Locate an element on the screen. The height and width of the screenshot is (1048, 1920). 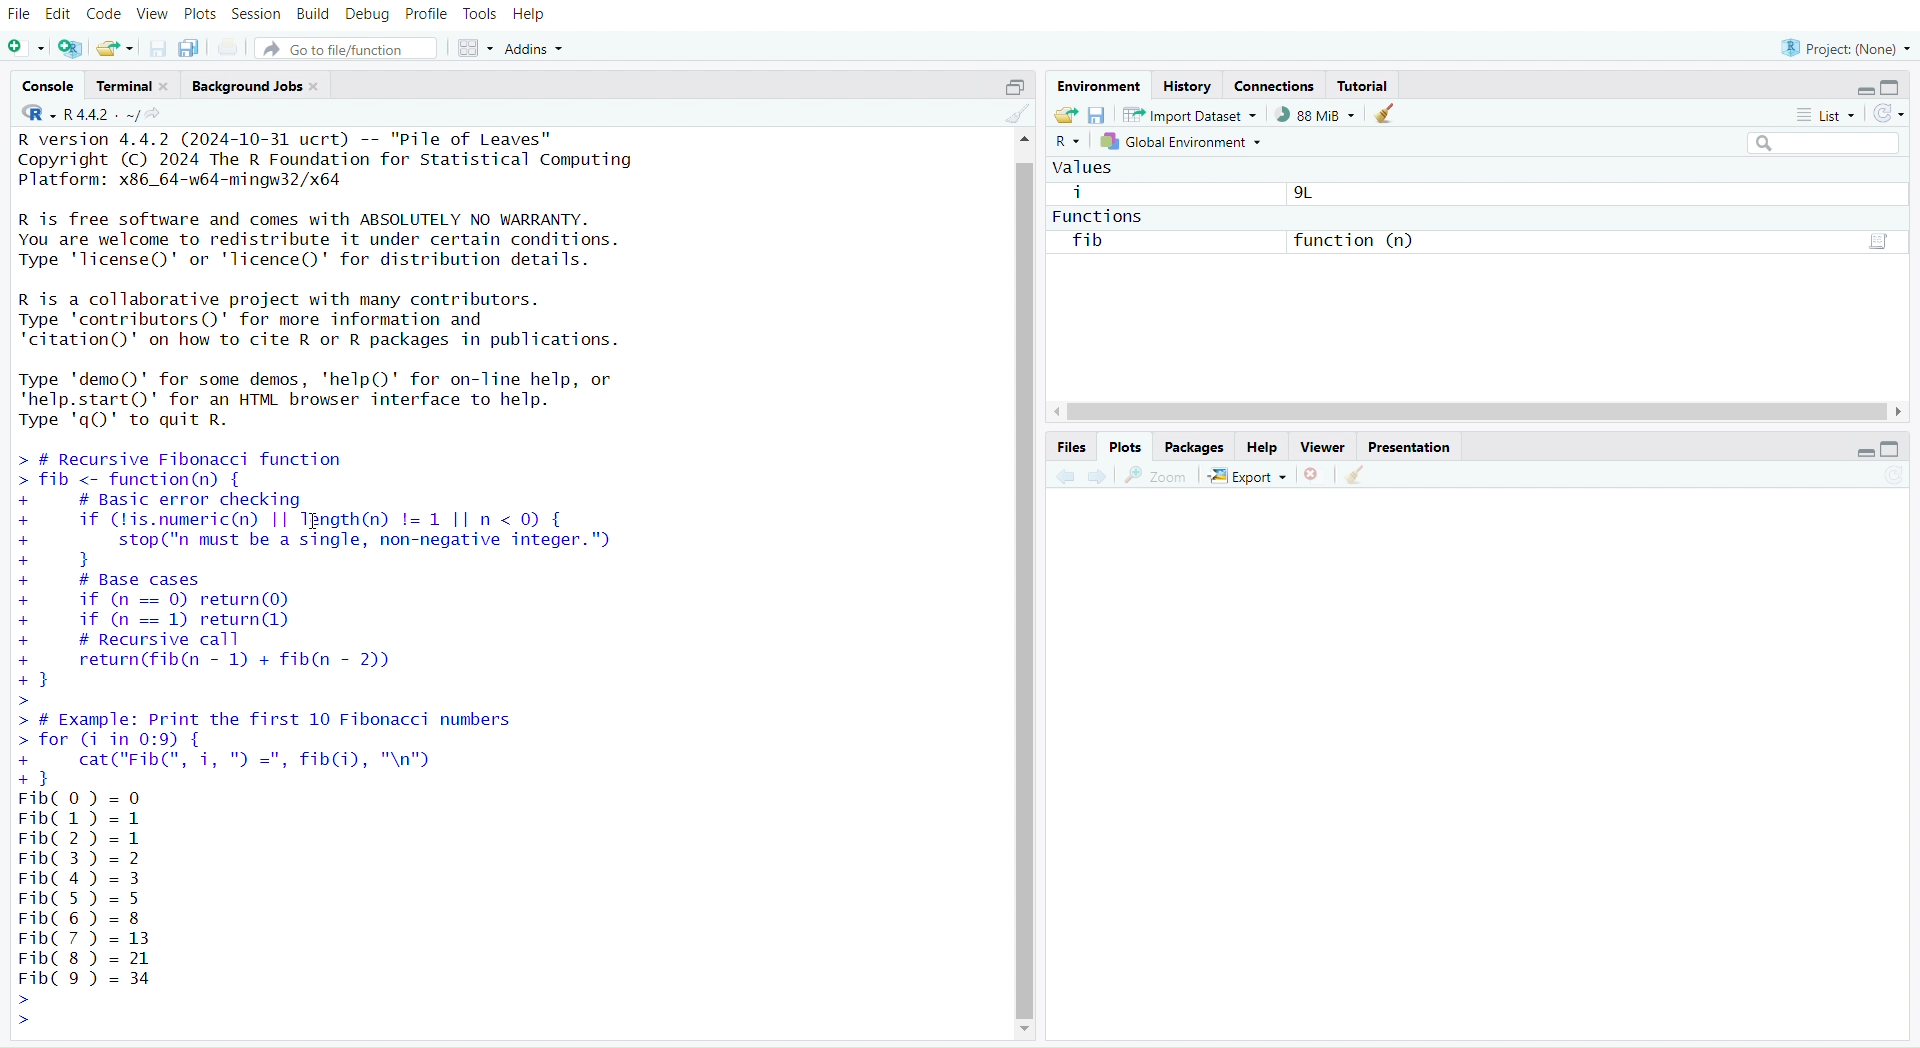
debug is located at coordinates (368, 16).